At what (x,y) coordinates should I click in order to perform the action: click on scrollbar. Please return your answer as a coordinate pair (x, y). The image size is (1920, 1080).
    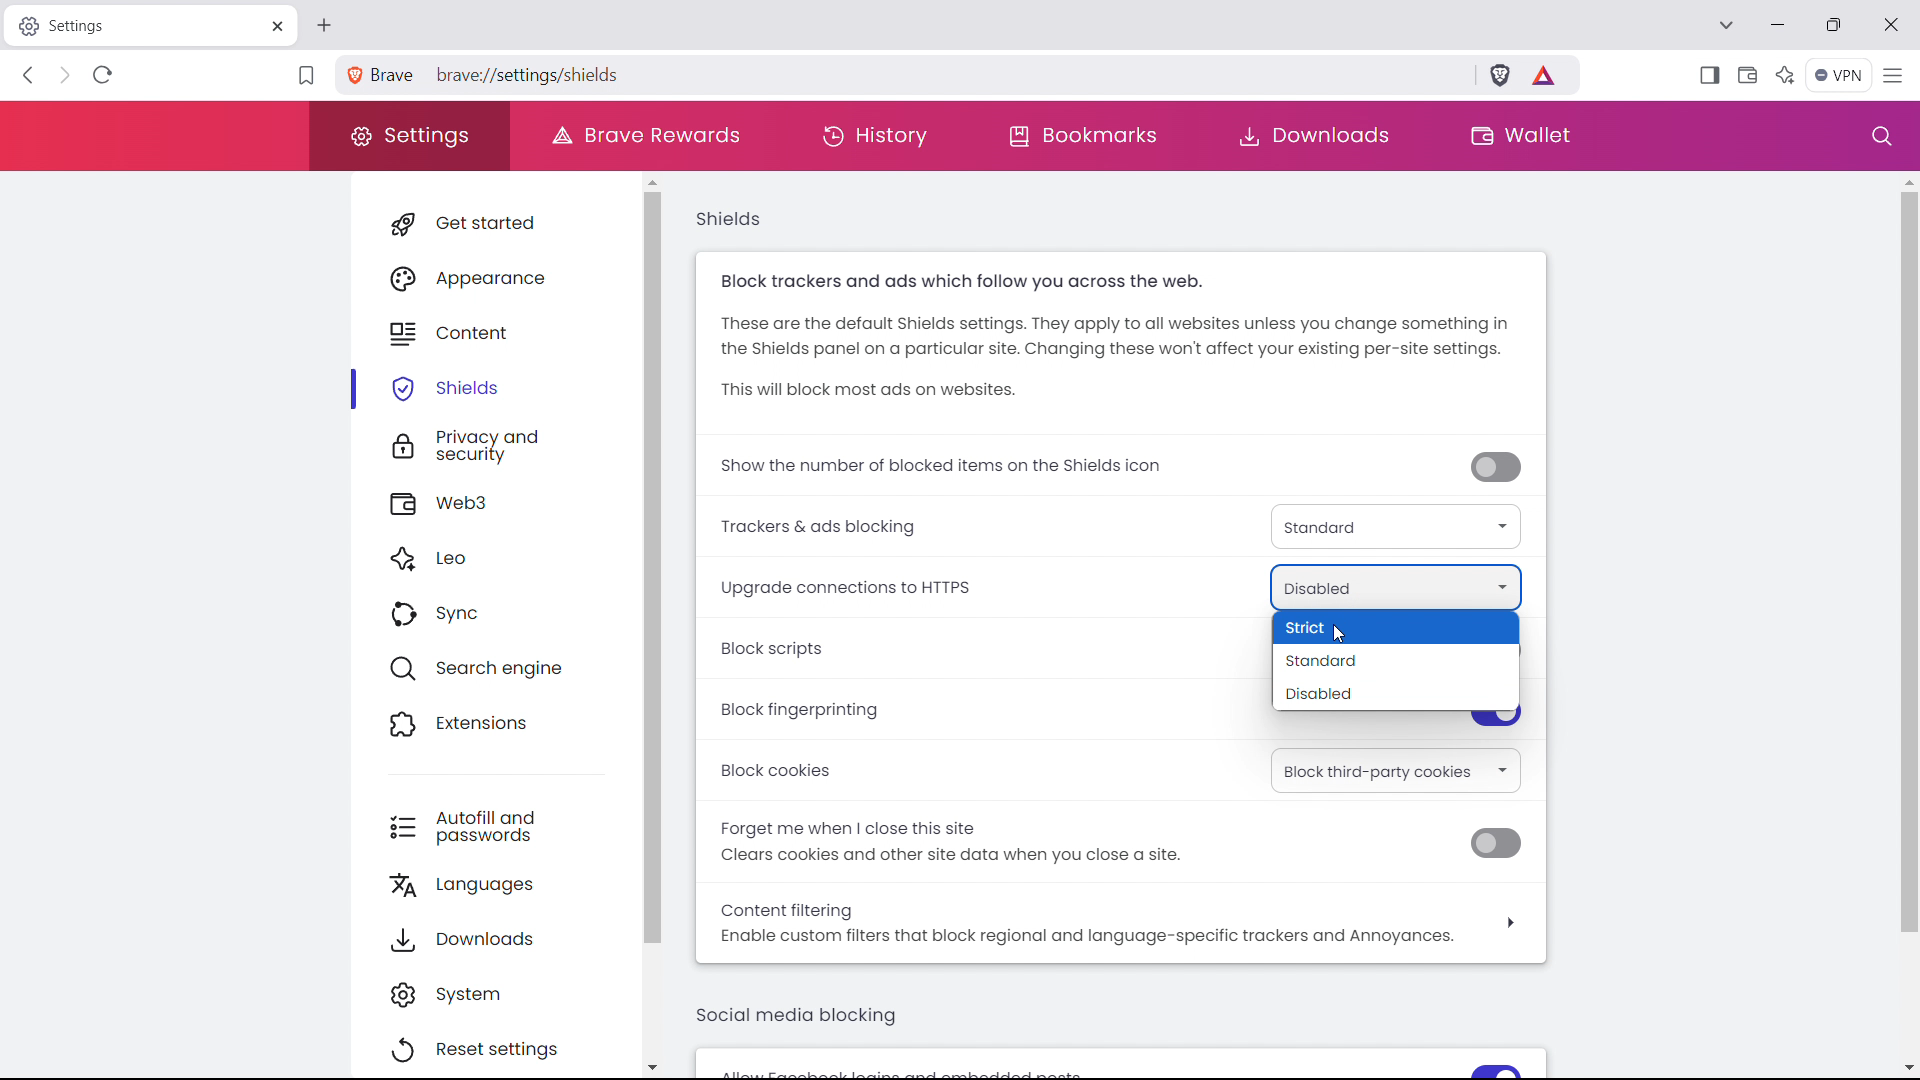
    Looking at the image, I should click on (657, 569).